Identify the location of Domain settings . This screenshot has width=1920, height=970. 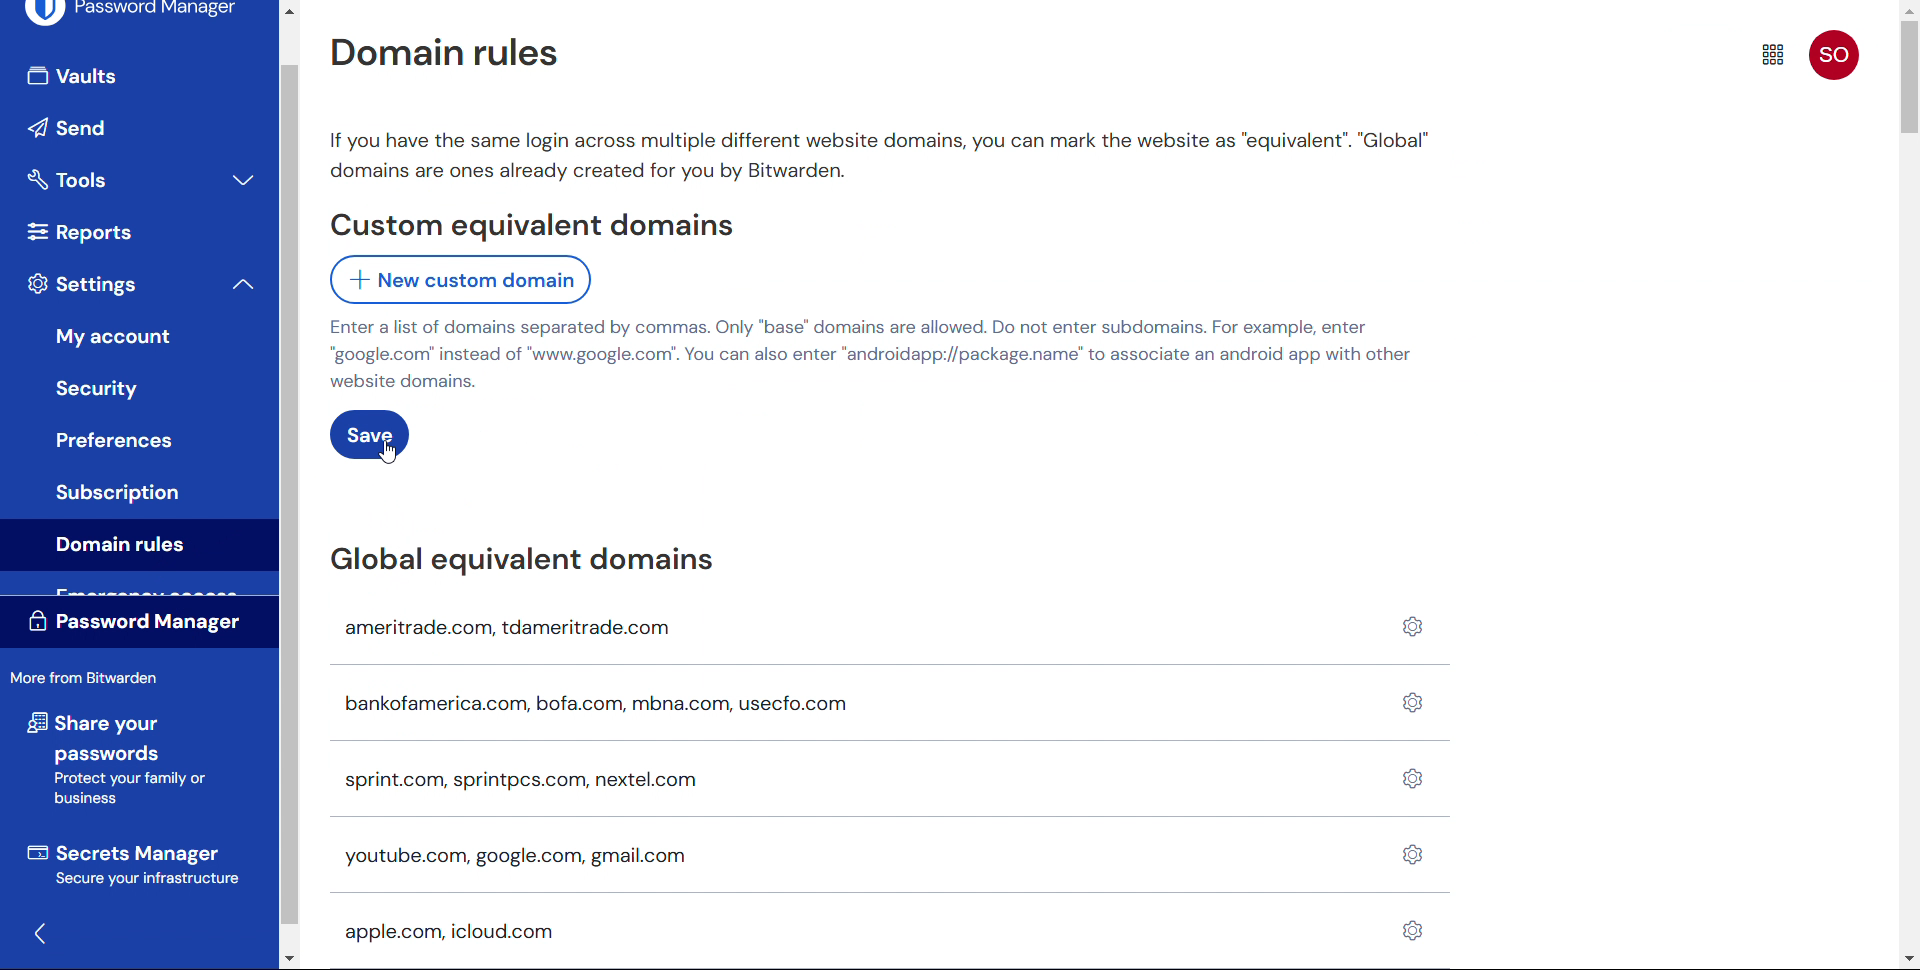
(1406, 784).